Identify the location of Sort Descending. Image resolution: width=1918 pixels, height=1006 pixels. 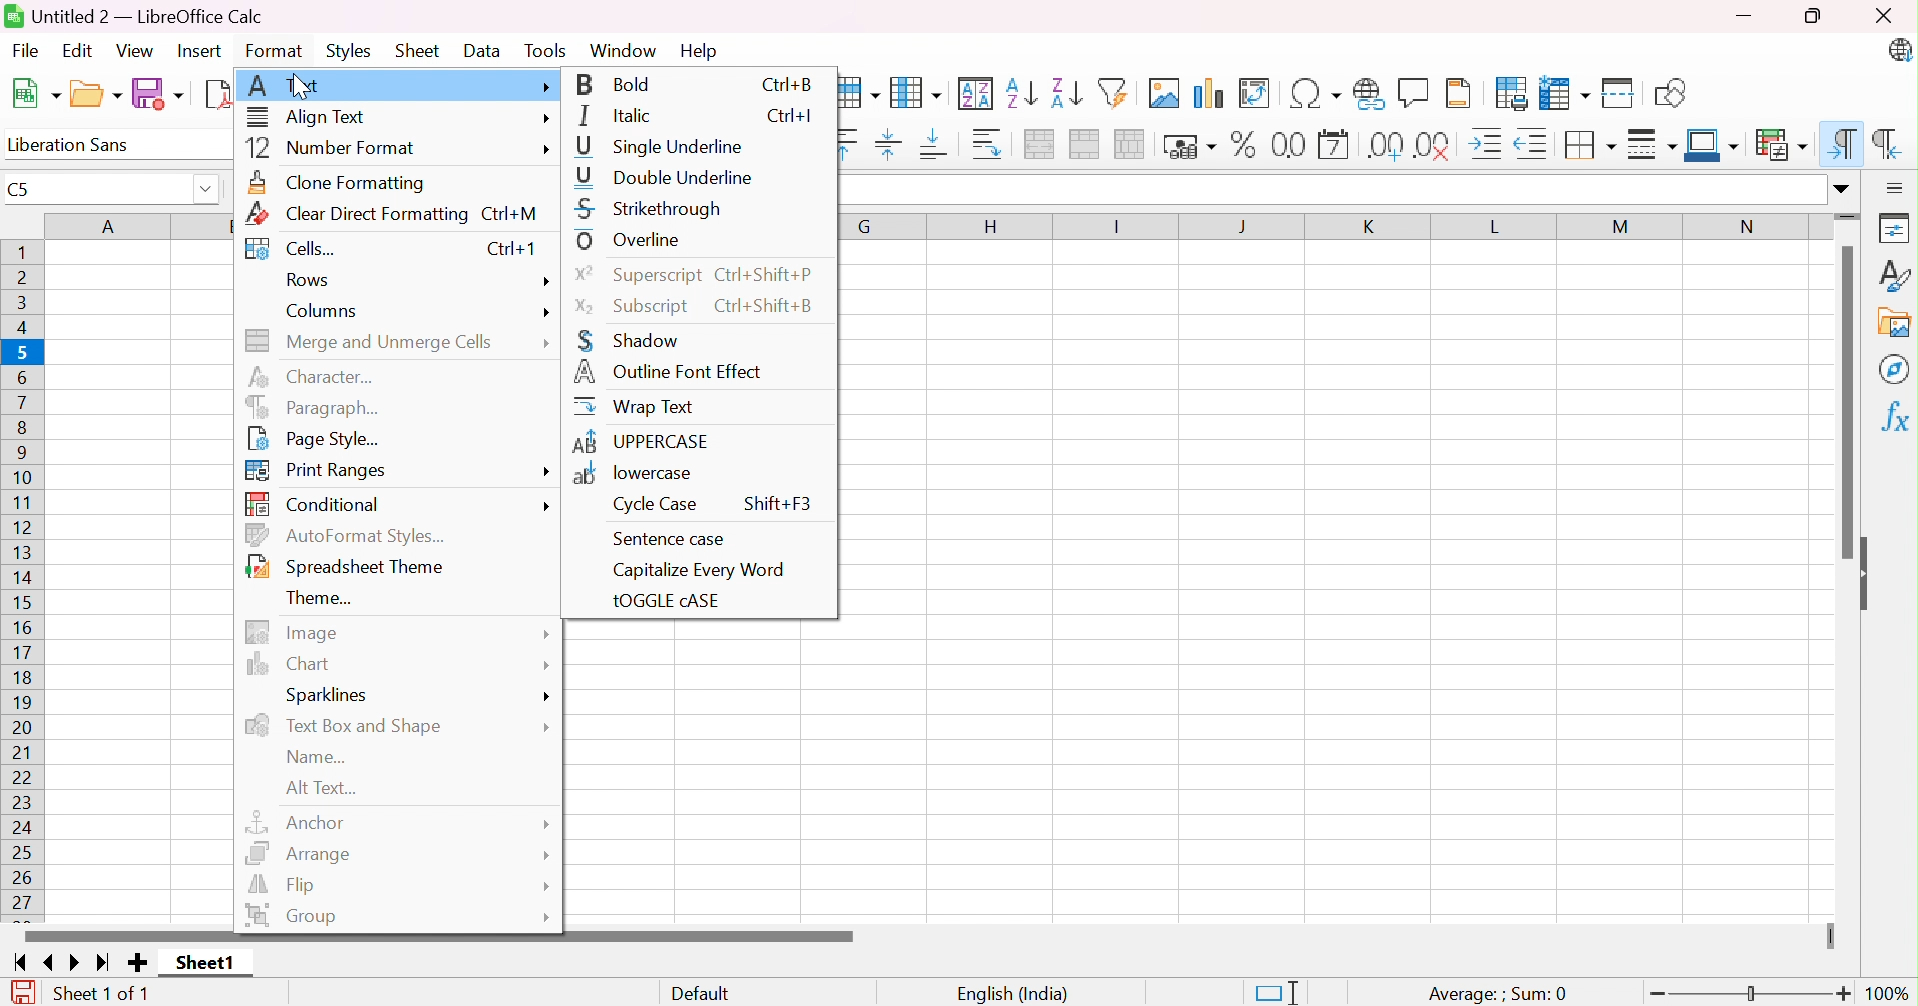
(1068, 91).